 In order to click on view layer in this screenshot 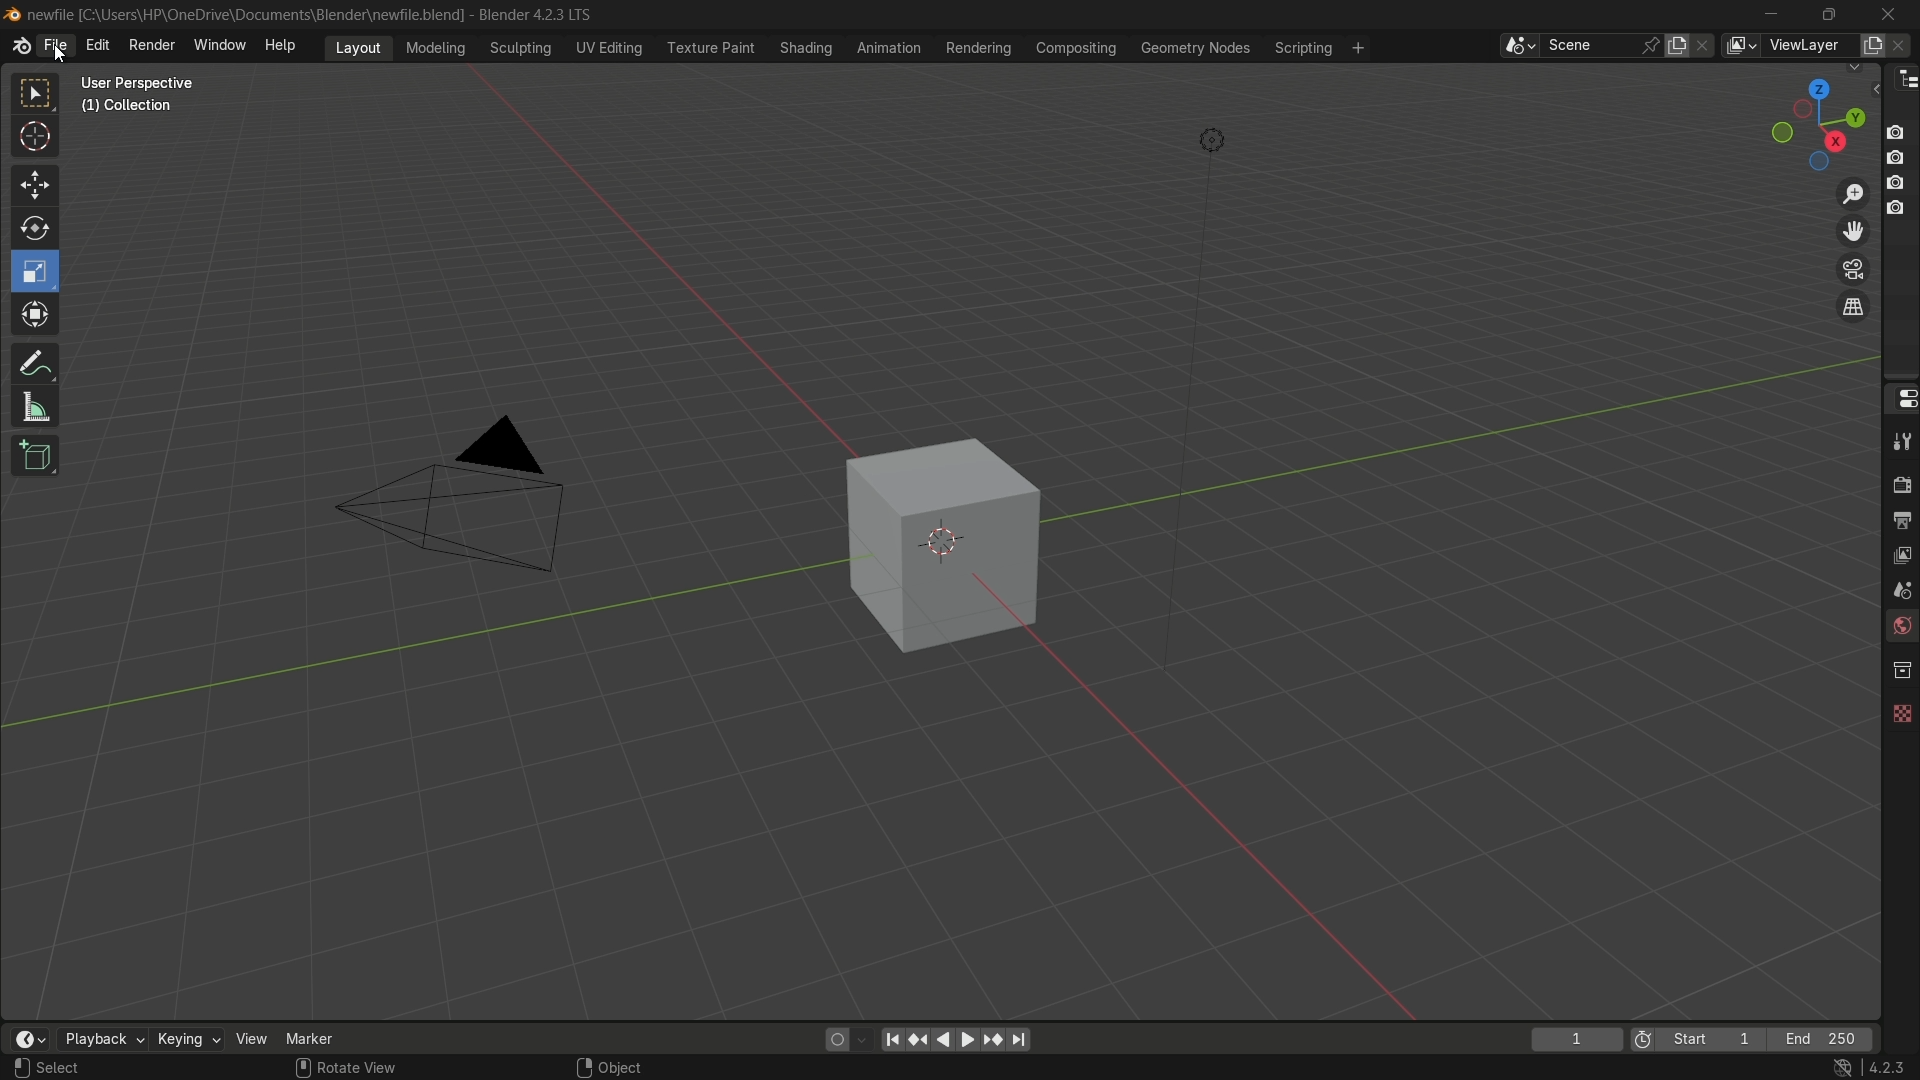, I will do `click(1740, 45)`.